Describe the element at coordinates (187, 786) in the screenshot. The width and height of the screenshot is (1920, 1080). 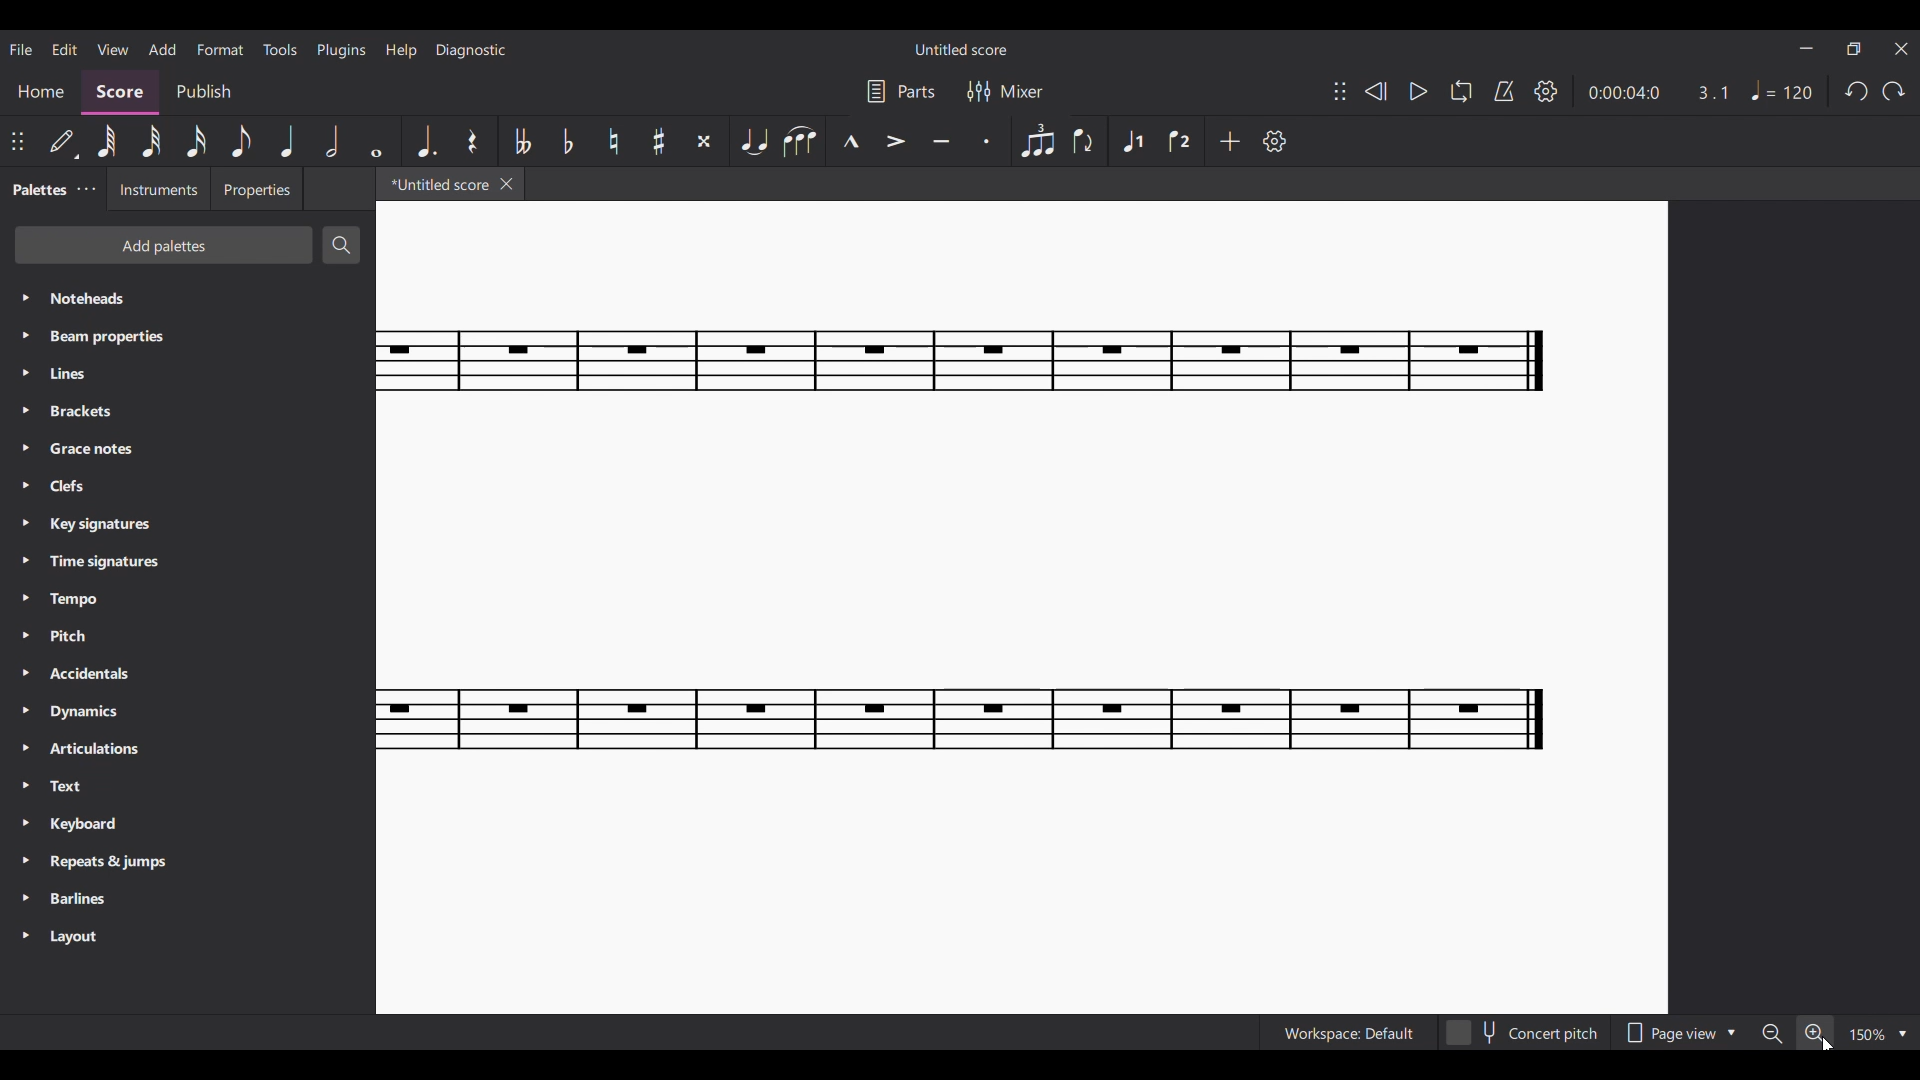
I see `Text` at that location.